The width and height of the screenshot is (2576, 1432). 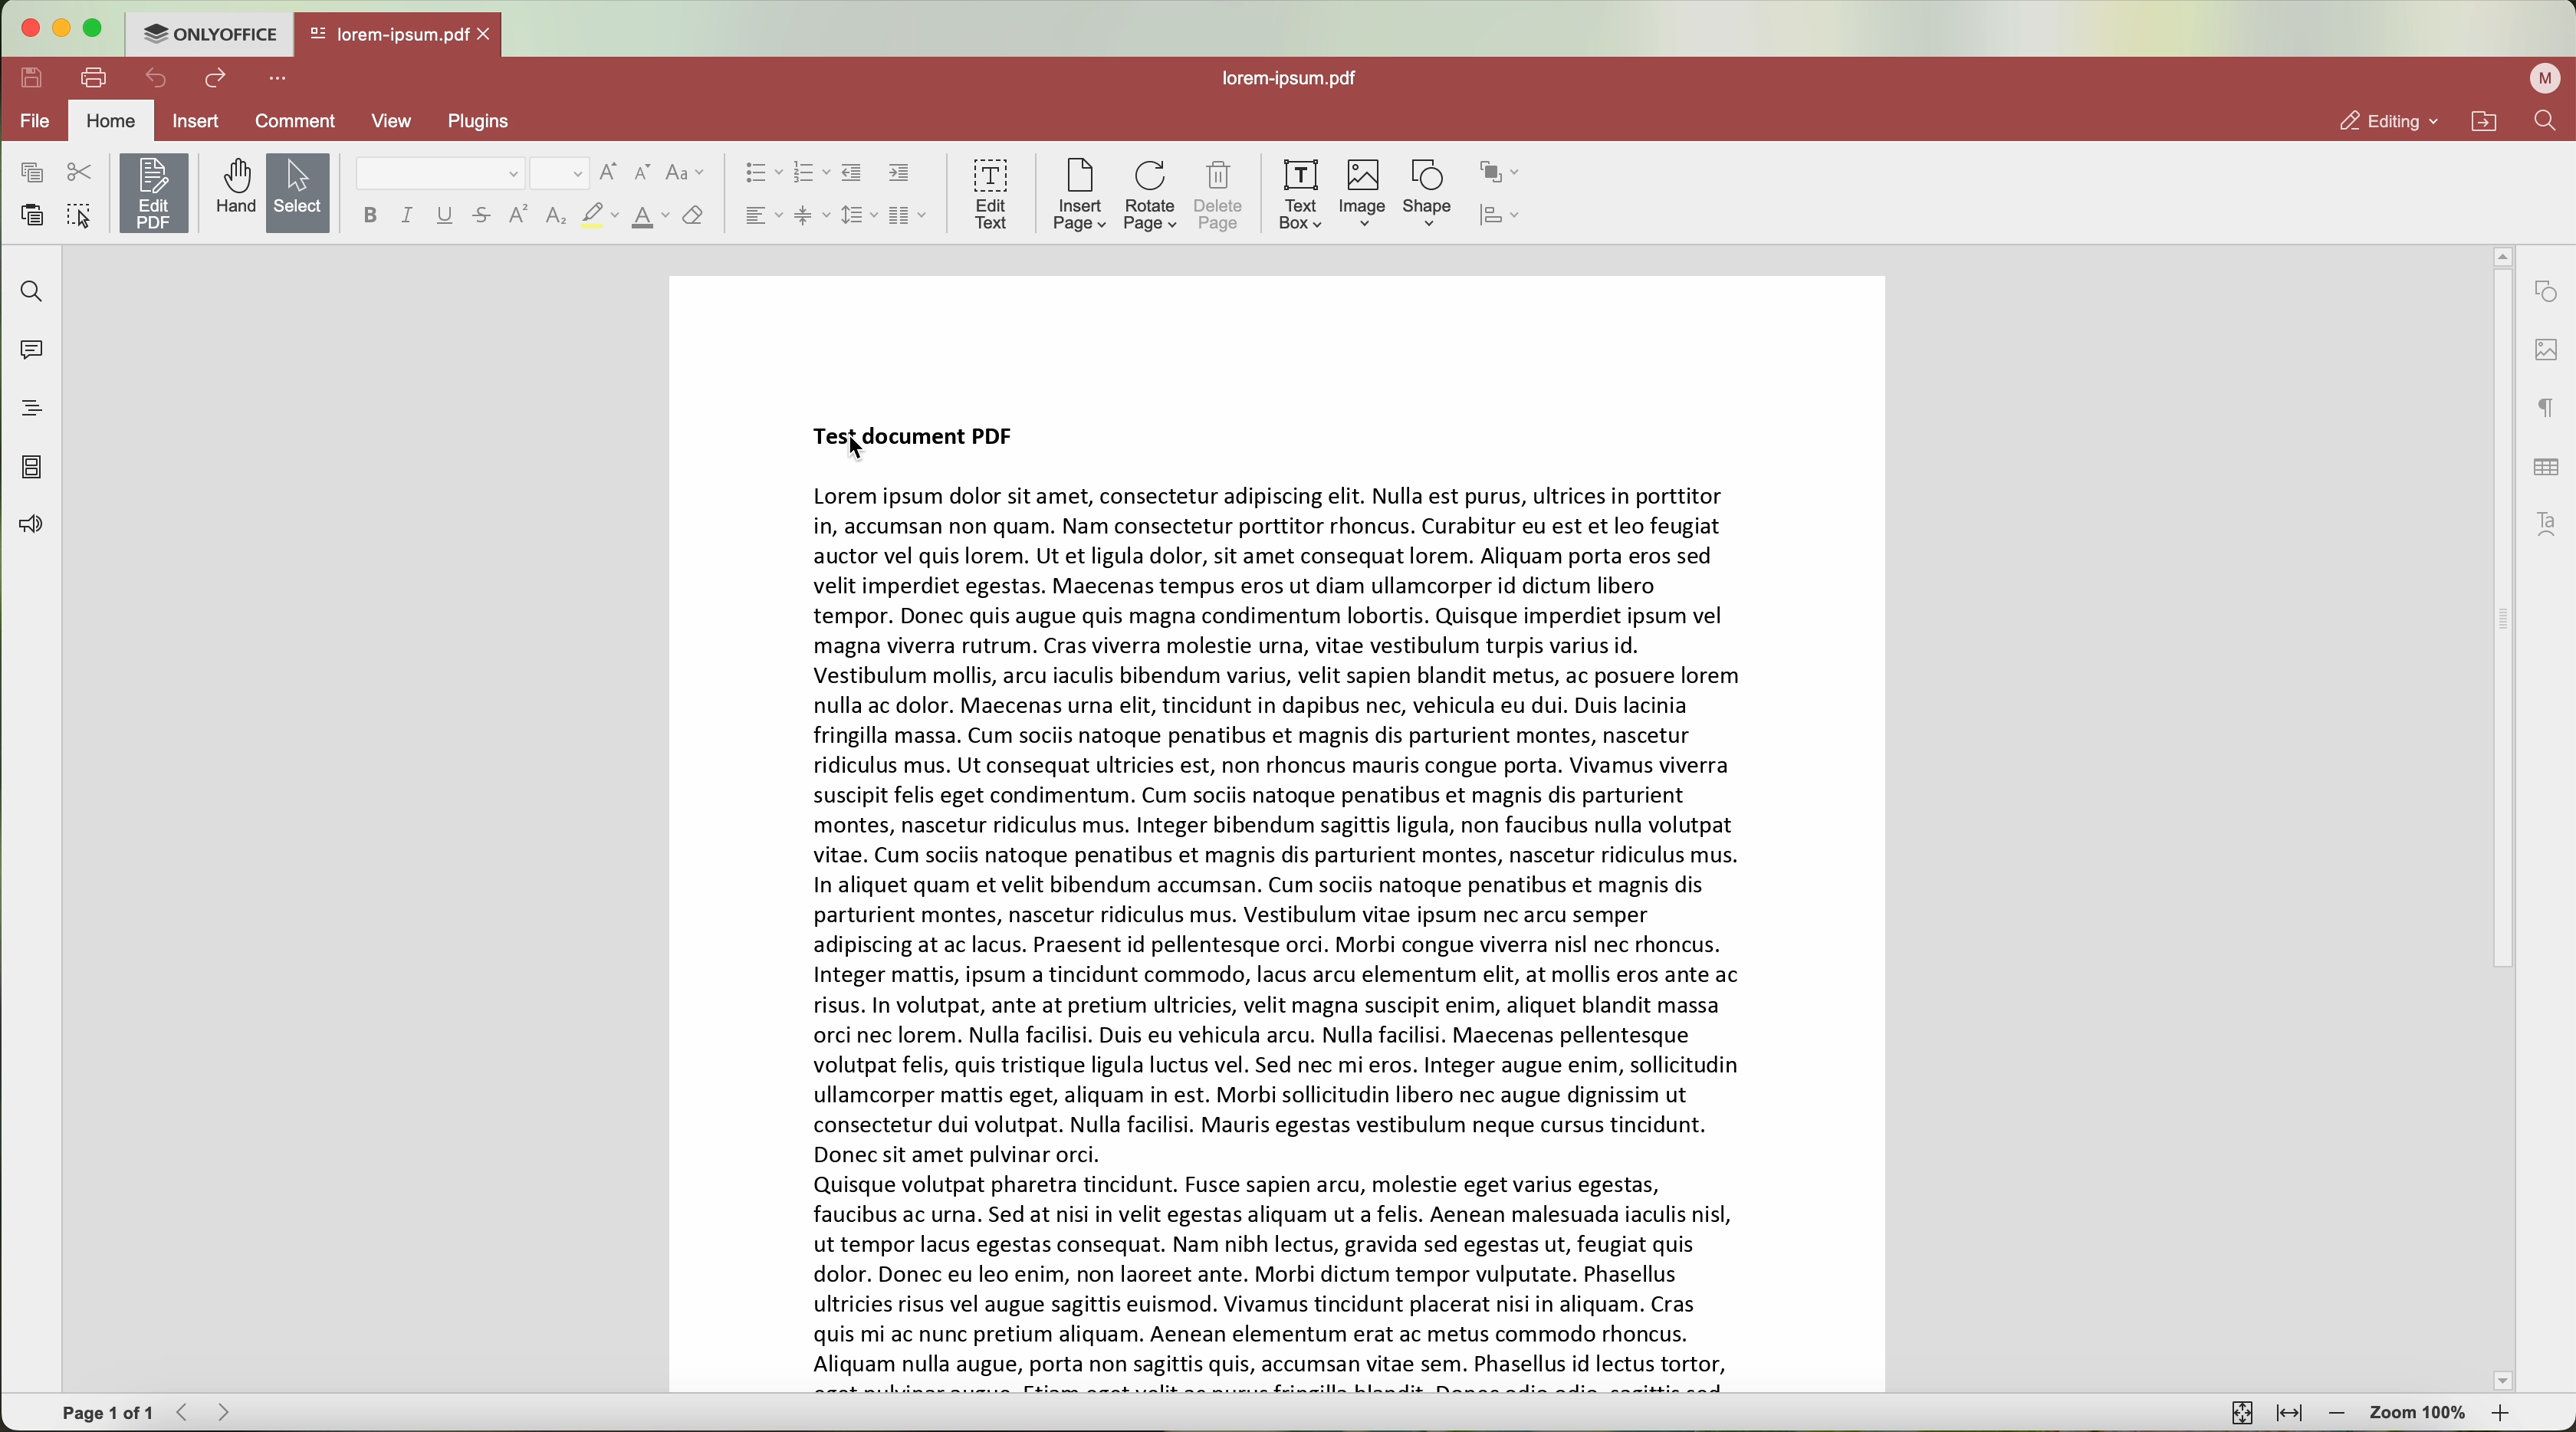 What do you see at coordinates (156, 79) in the screenshot?
I see `undo` at bounding box center [156, 79].